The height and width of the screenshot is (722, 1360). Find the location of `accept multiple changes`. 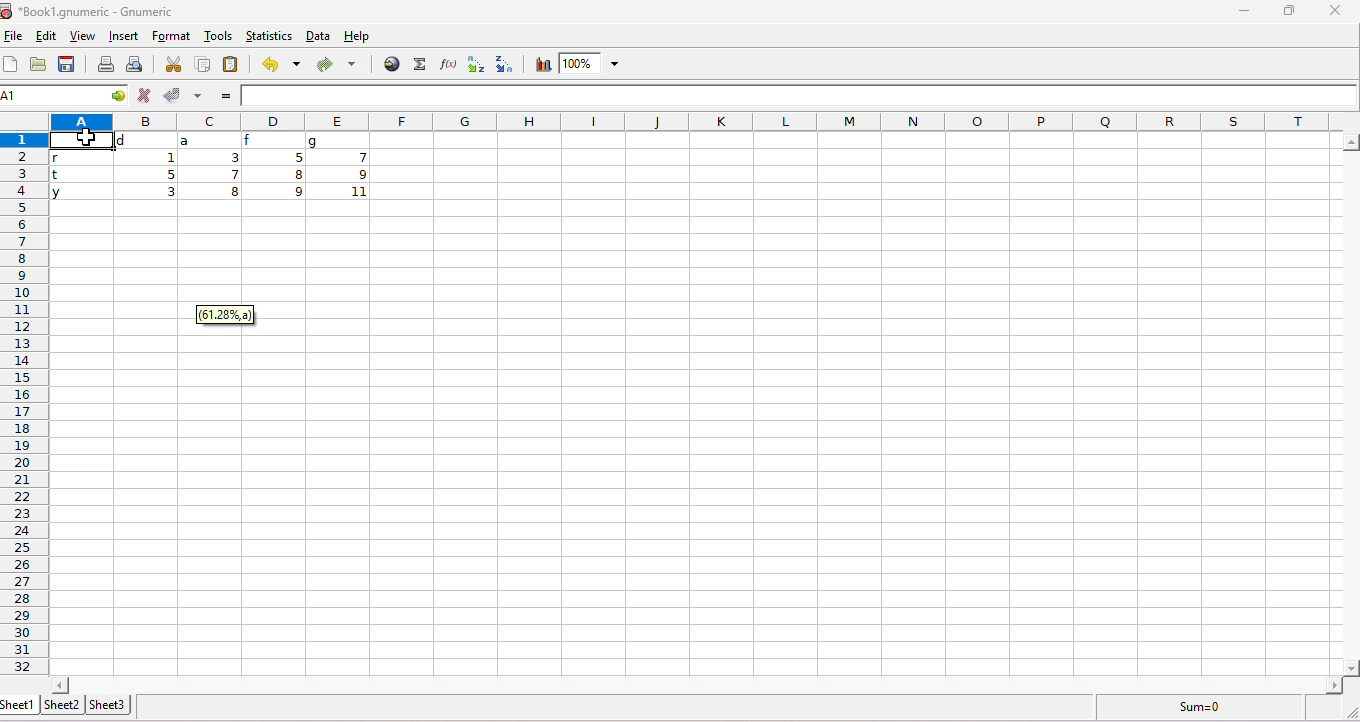

accept multiple changes is located at coordinates (196, 96).